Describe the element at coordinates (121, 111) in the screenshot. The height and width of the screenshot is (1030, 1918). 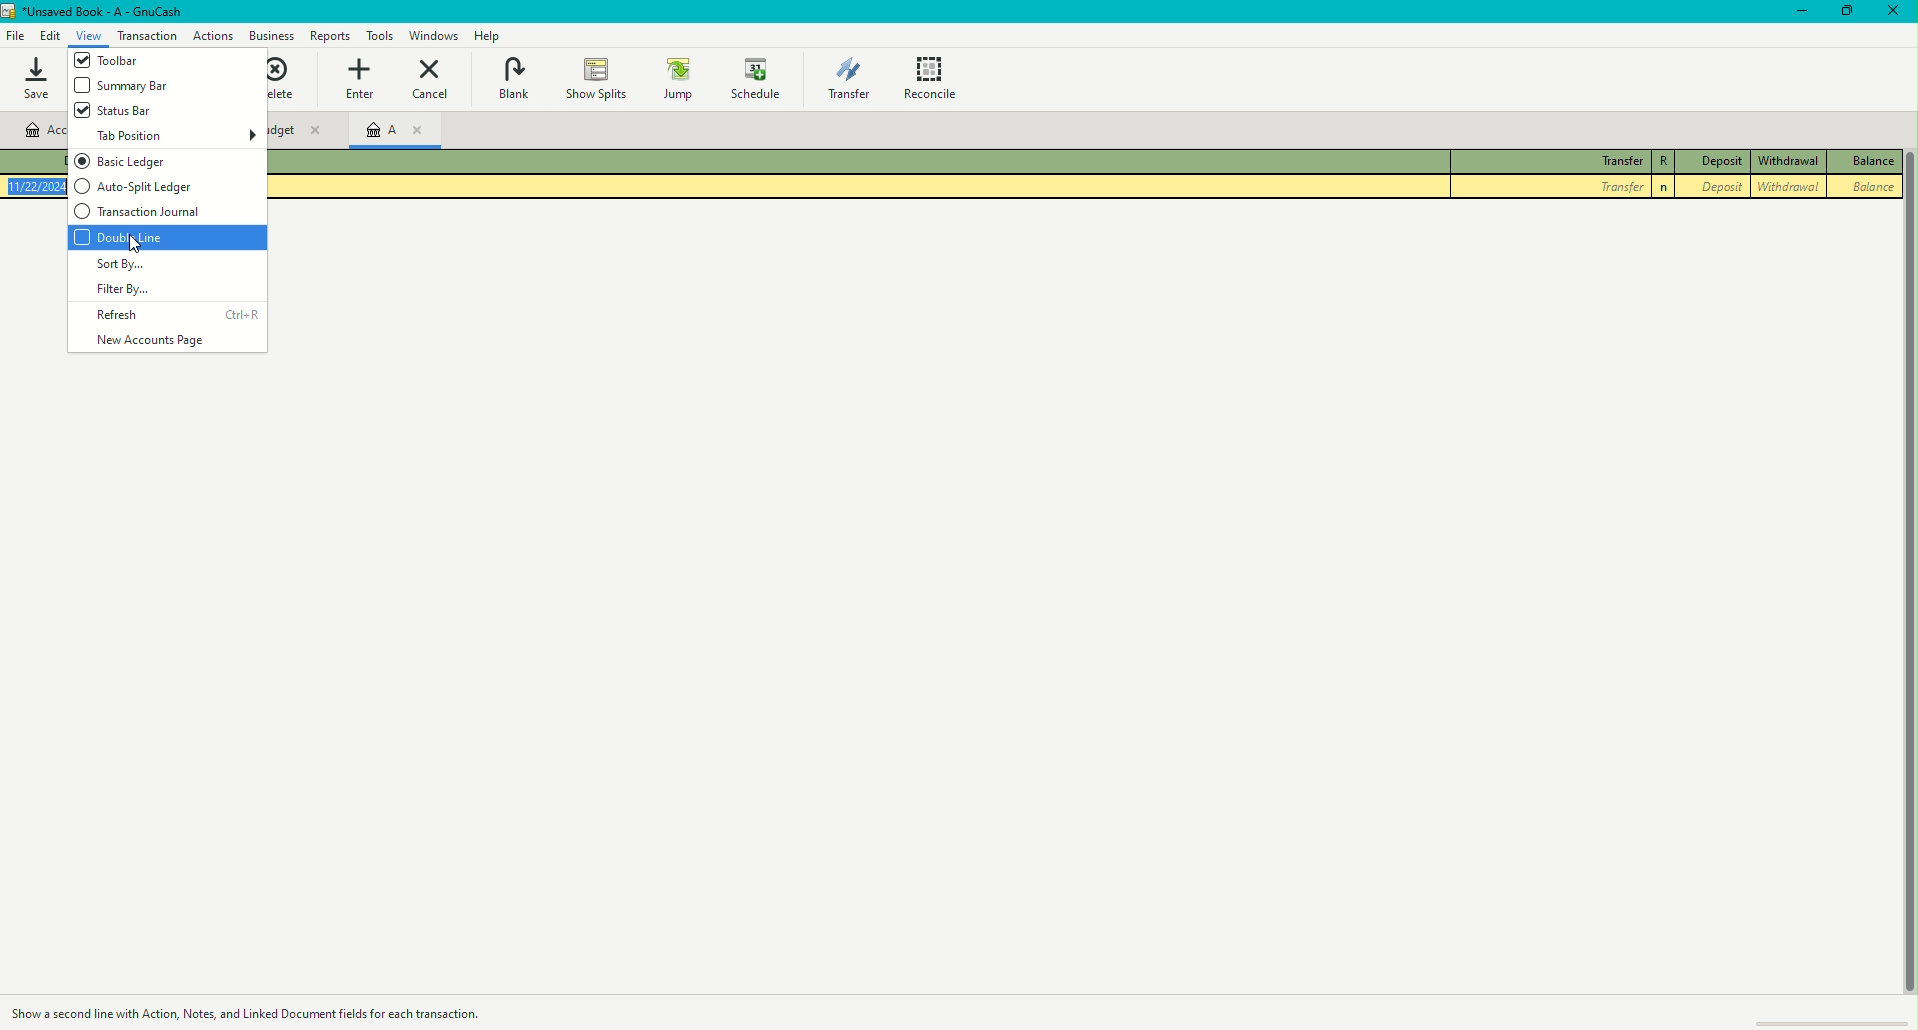
I see `Status bar` at that location.